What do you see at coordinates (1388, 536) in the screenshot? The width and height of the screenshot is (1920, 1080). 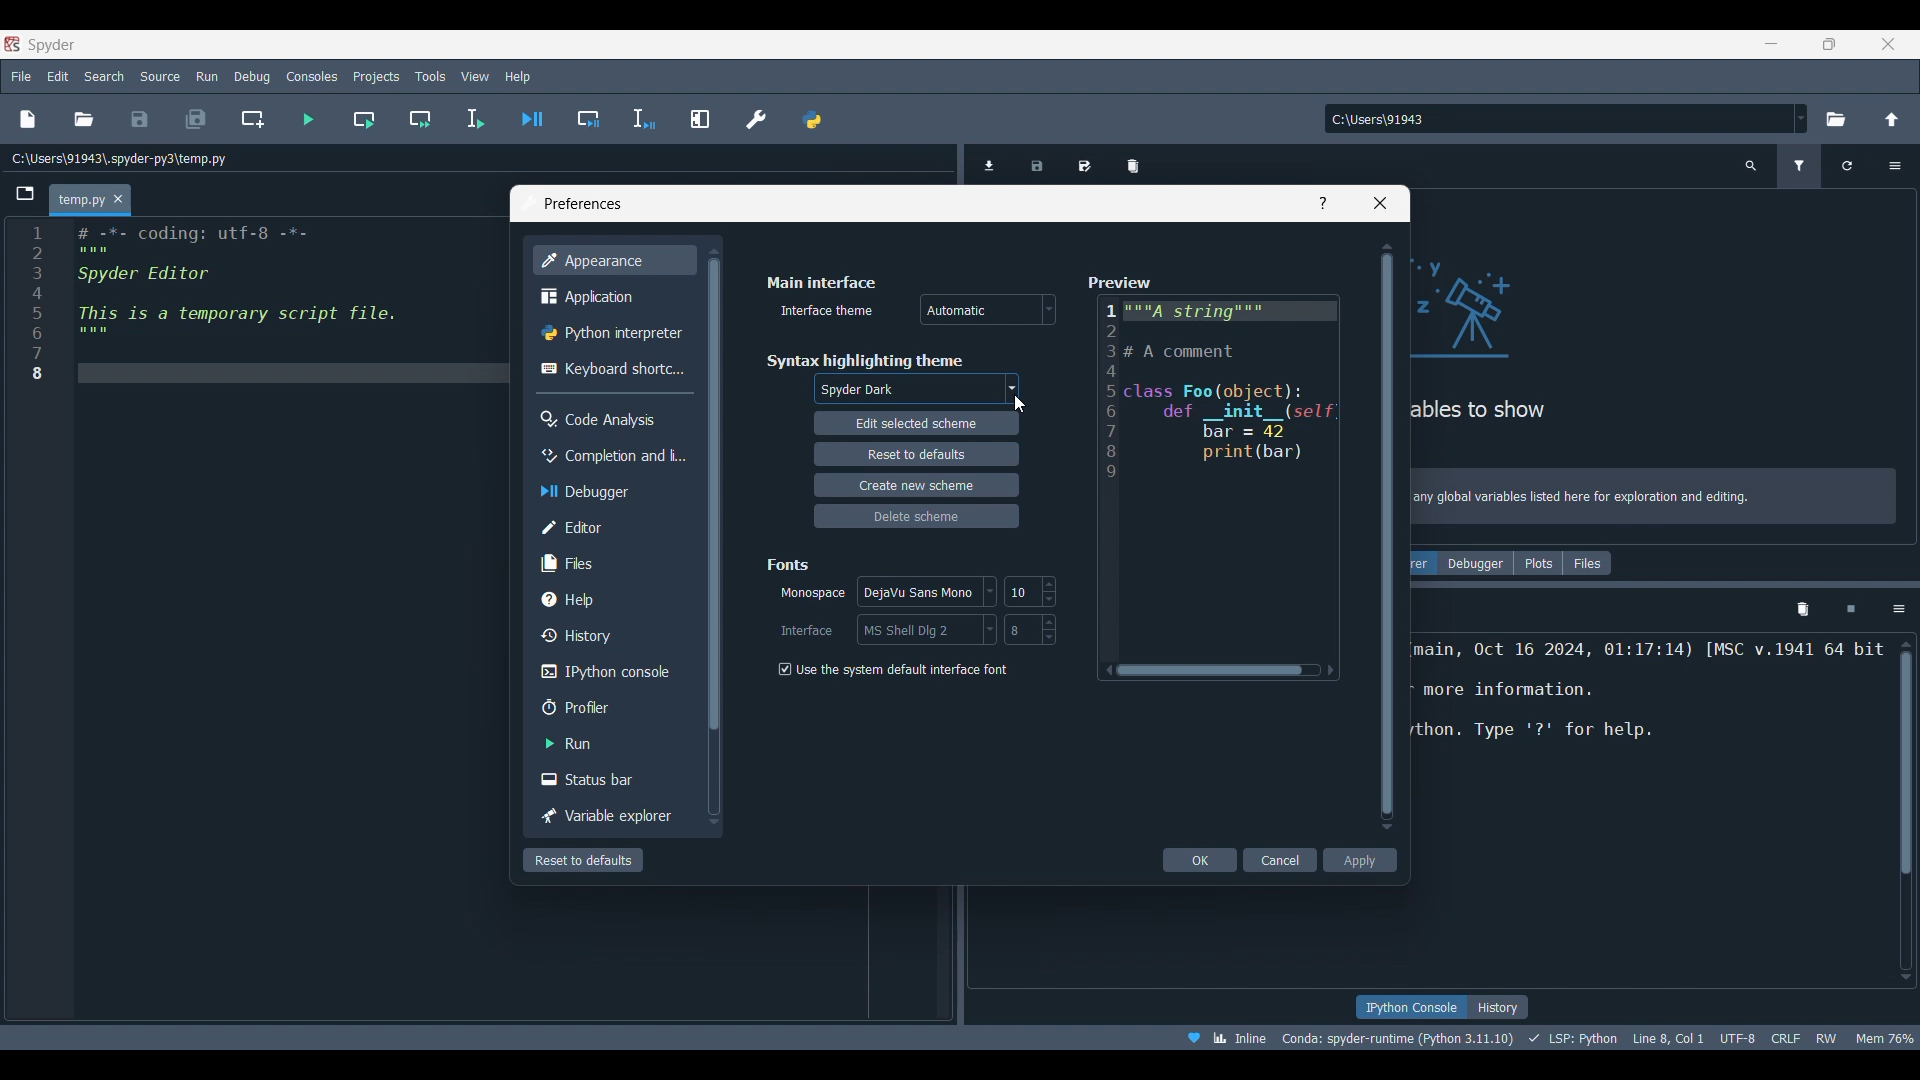 I see `Vertical slide bar` at bounding box center [1388, 536].